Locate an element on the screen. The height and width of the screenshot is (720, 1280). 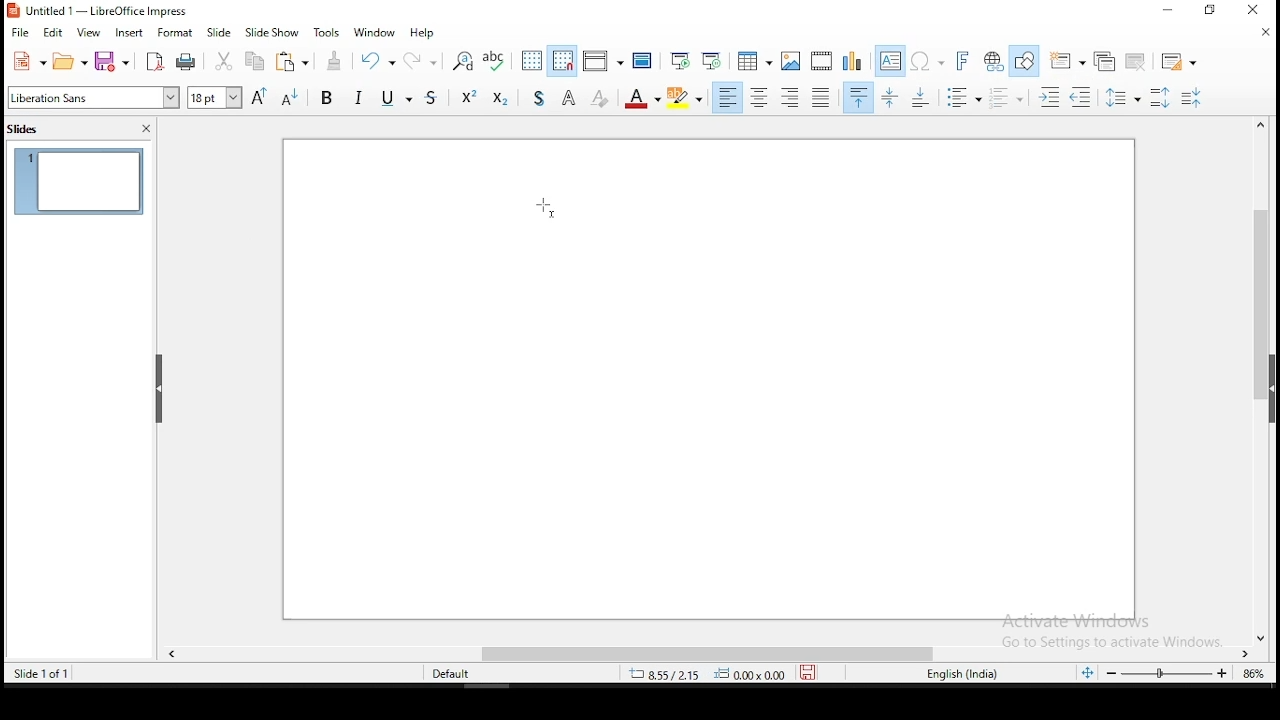
apply outline attritube to font is located at coordinates (566, 98).